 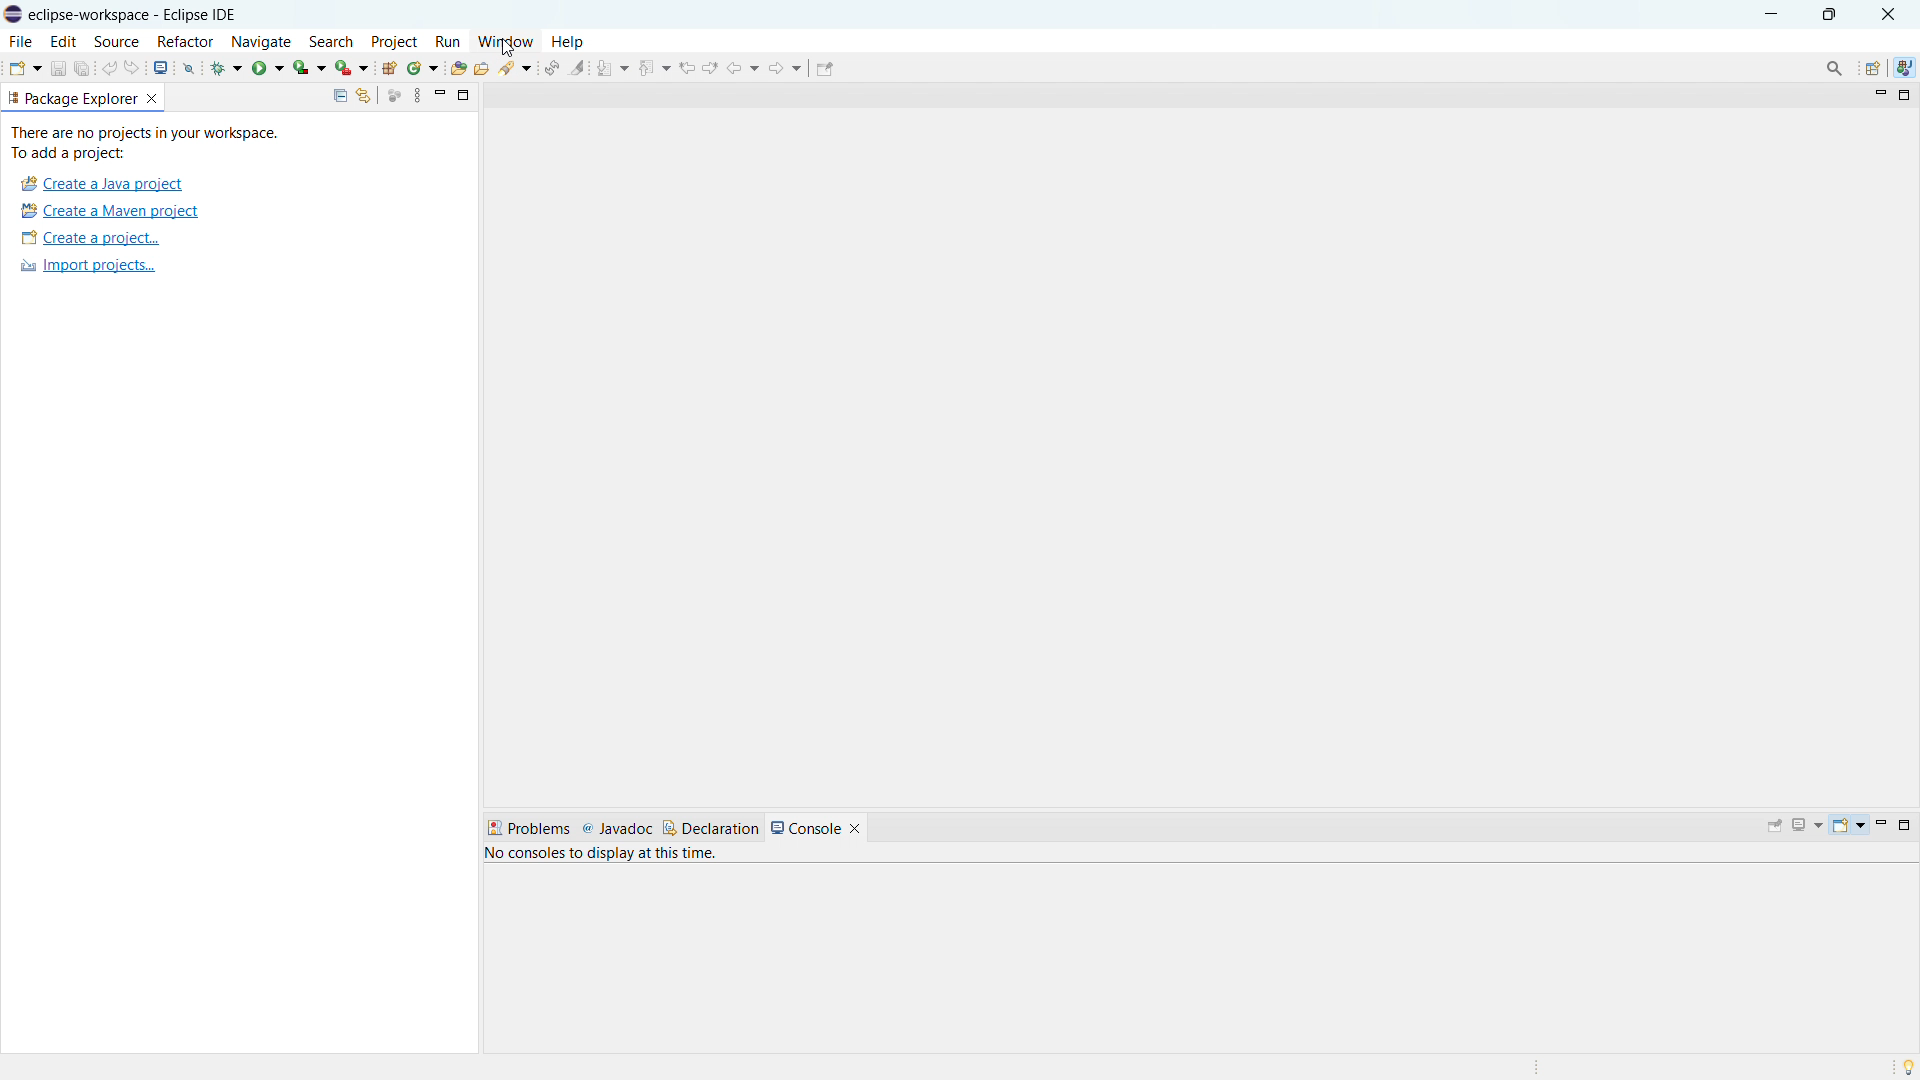 What do you see at coordinates (784, 67) in the screenshot?
I see `forward` at bounding box center [784, 67].